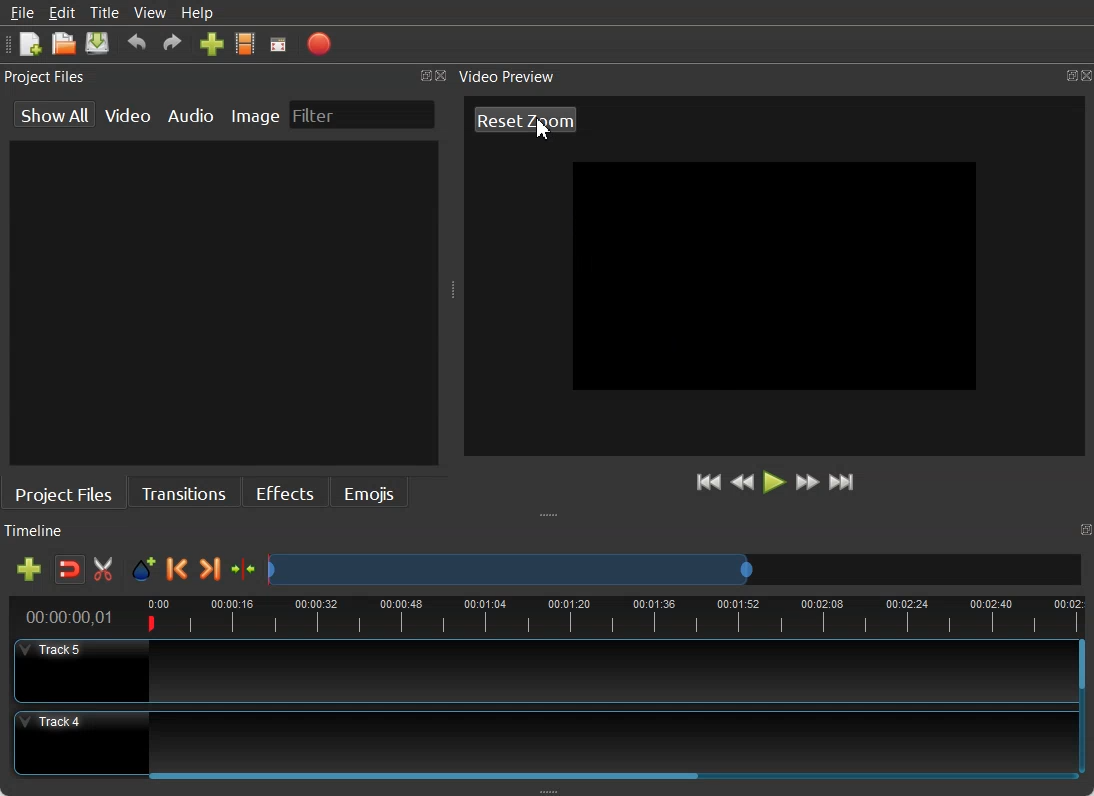 The width and height of the screenshot is (1094, 796). I want to click on Open Project, so click(64, 45).